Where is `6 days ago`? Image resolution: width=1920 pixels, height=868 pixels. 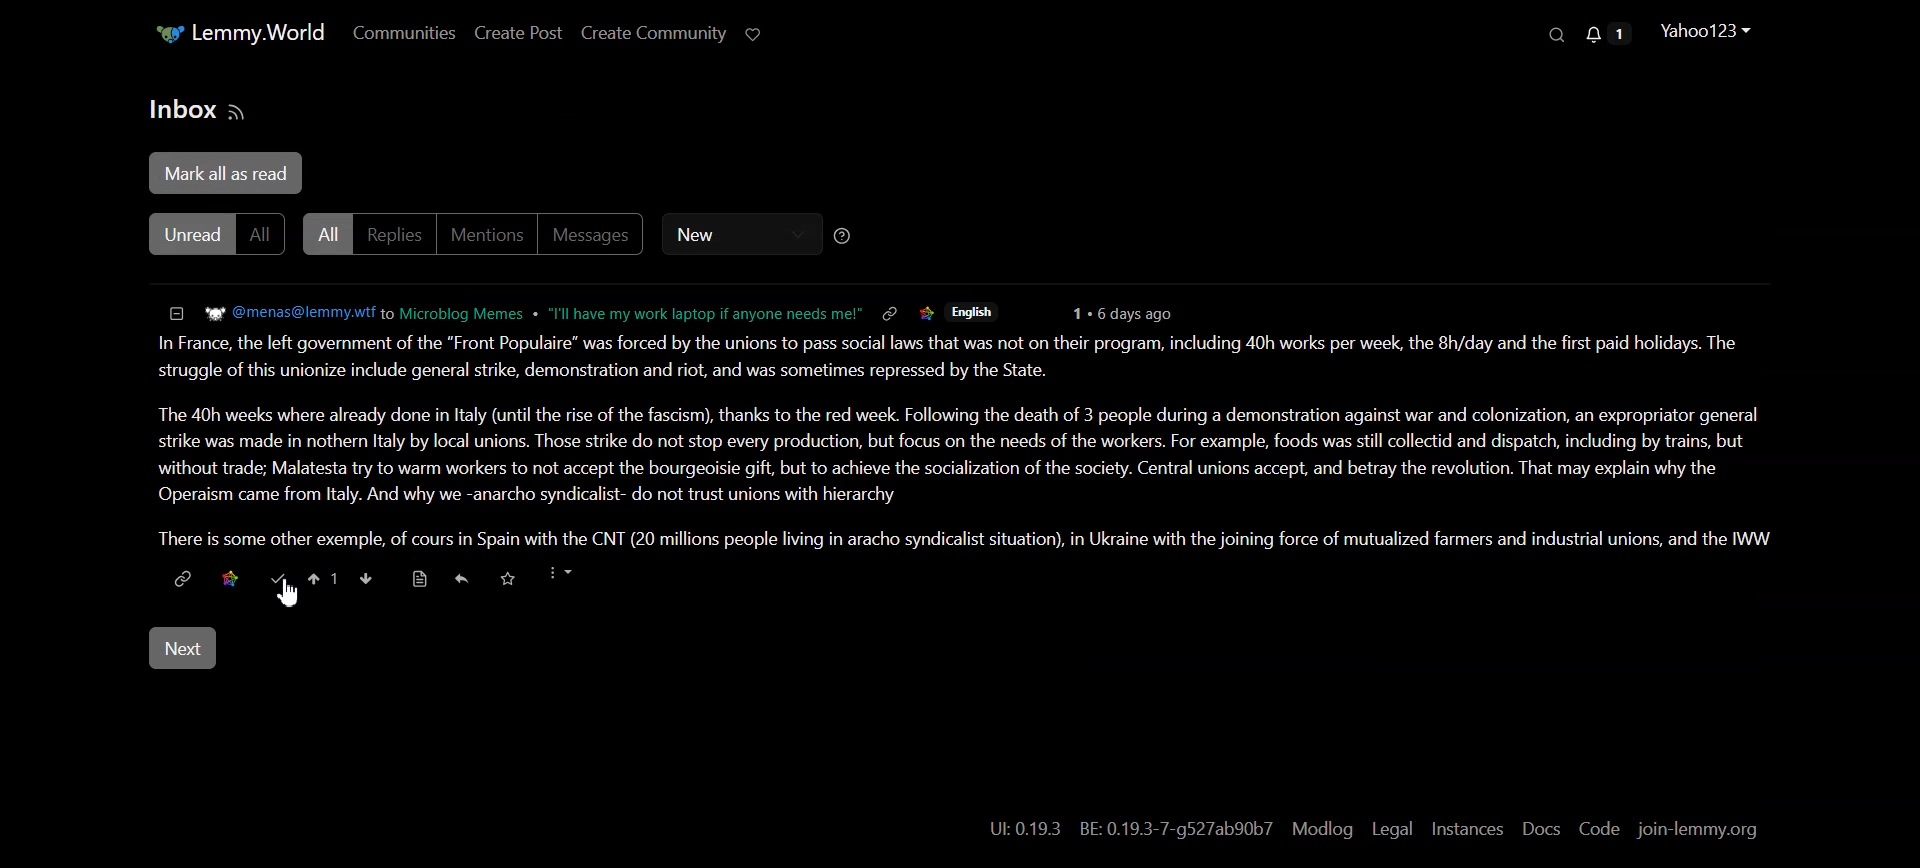 6 days ago is located at coordinates (1122, 314).